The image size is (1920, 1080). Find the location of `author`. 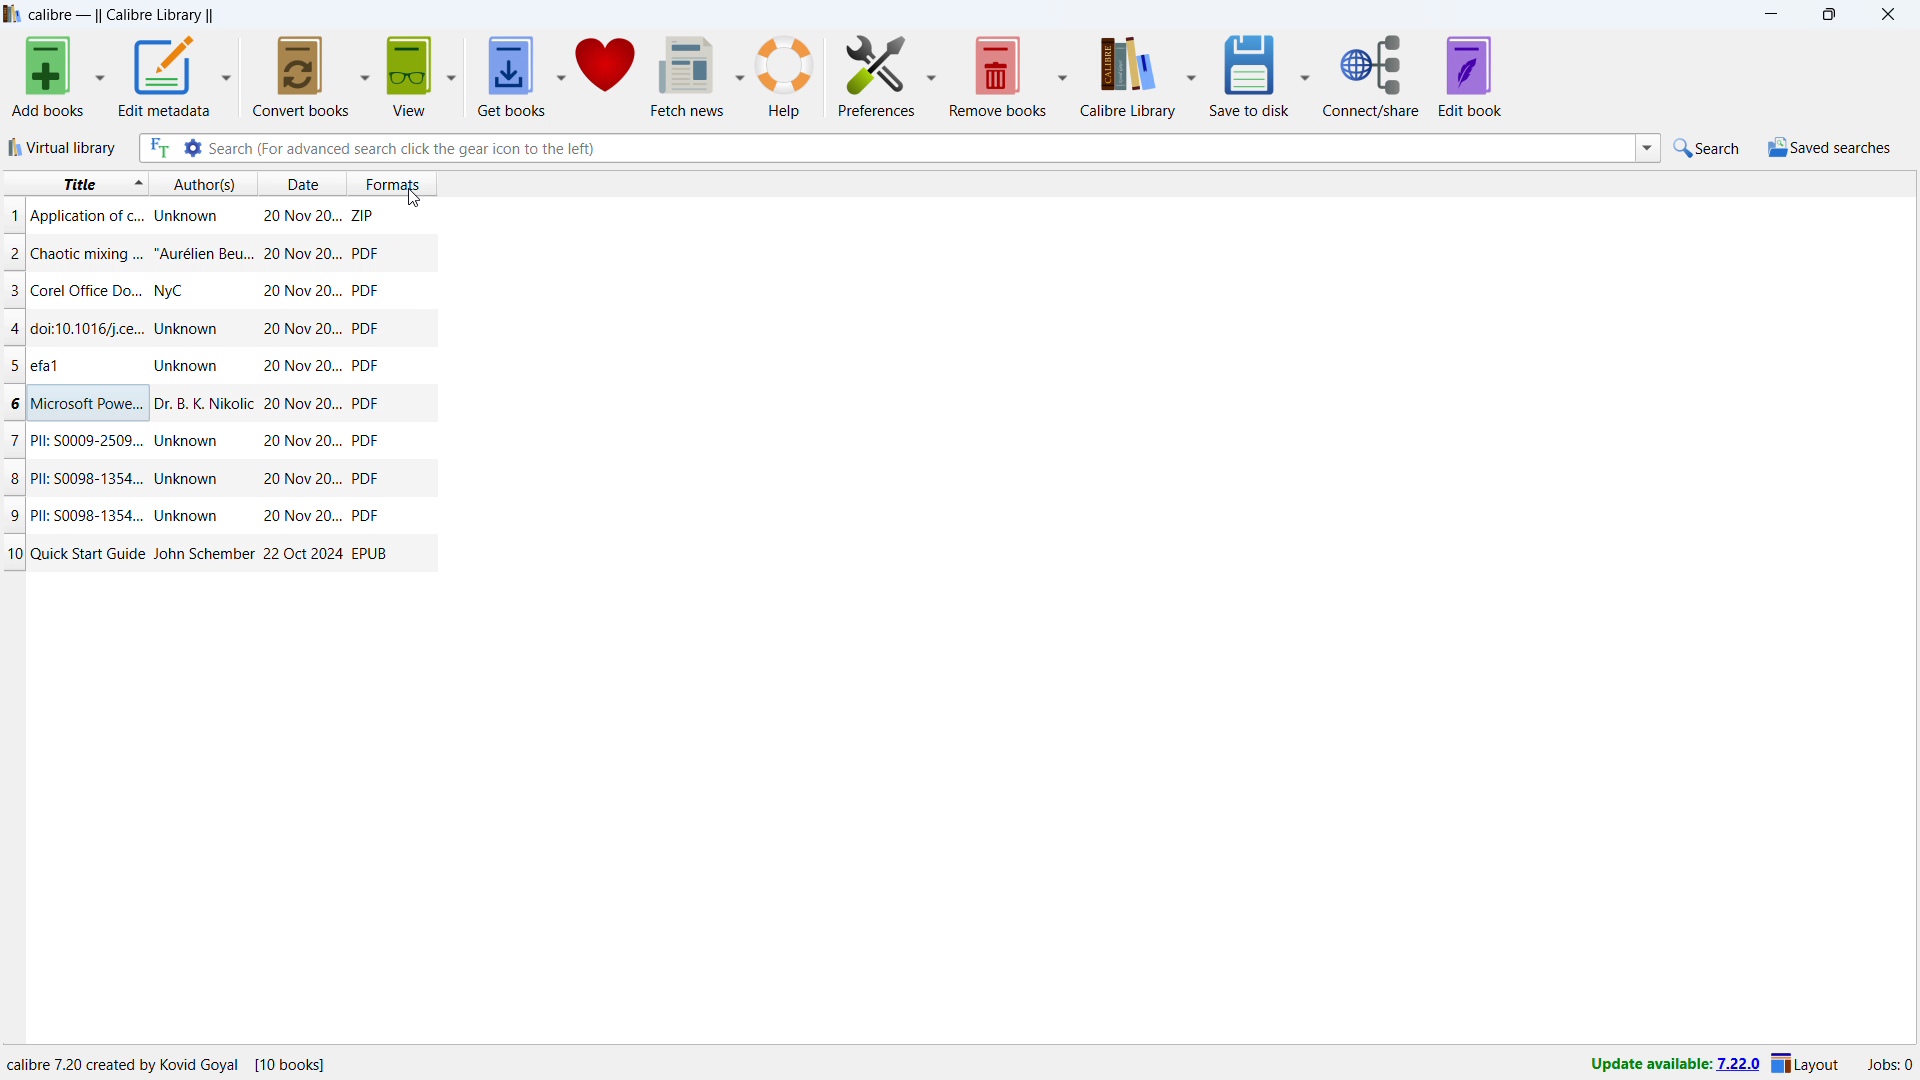

author is located at coordinates (203, 404).